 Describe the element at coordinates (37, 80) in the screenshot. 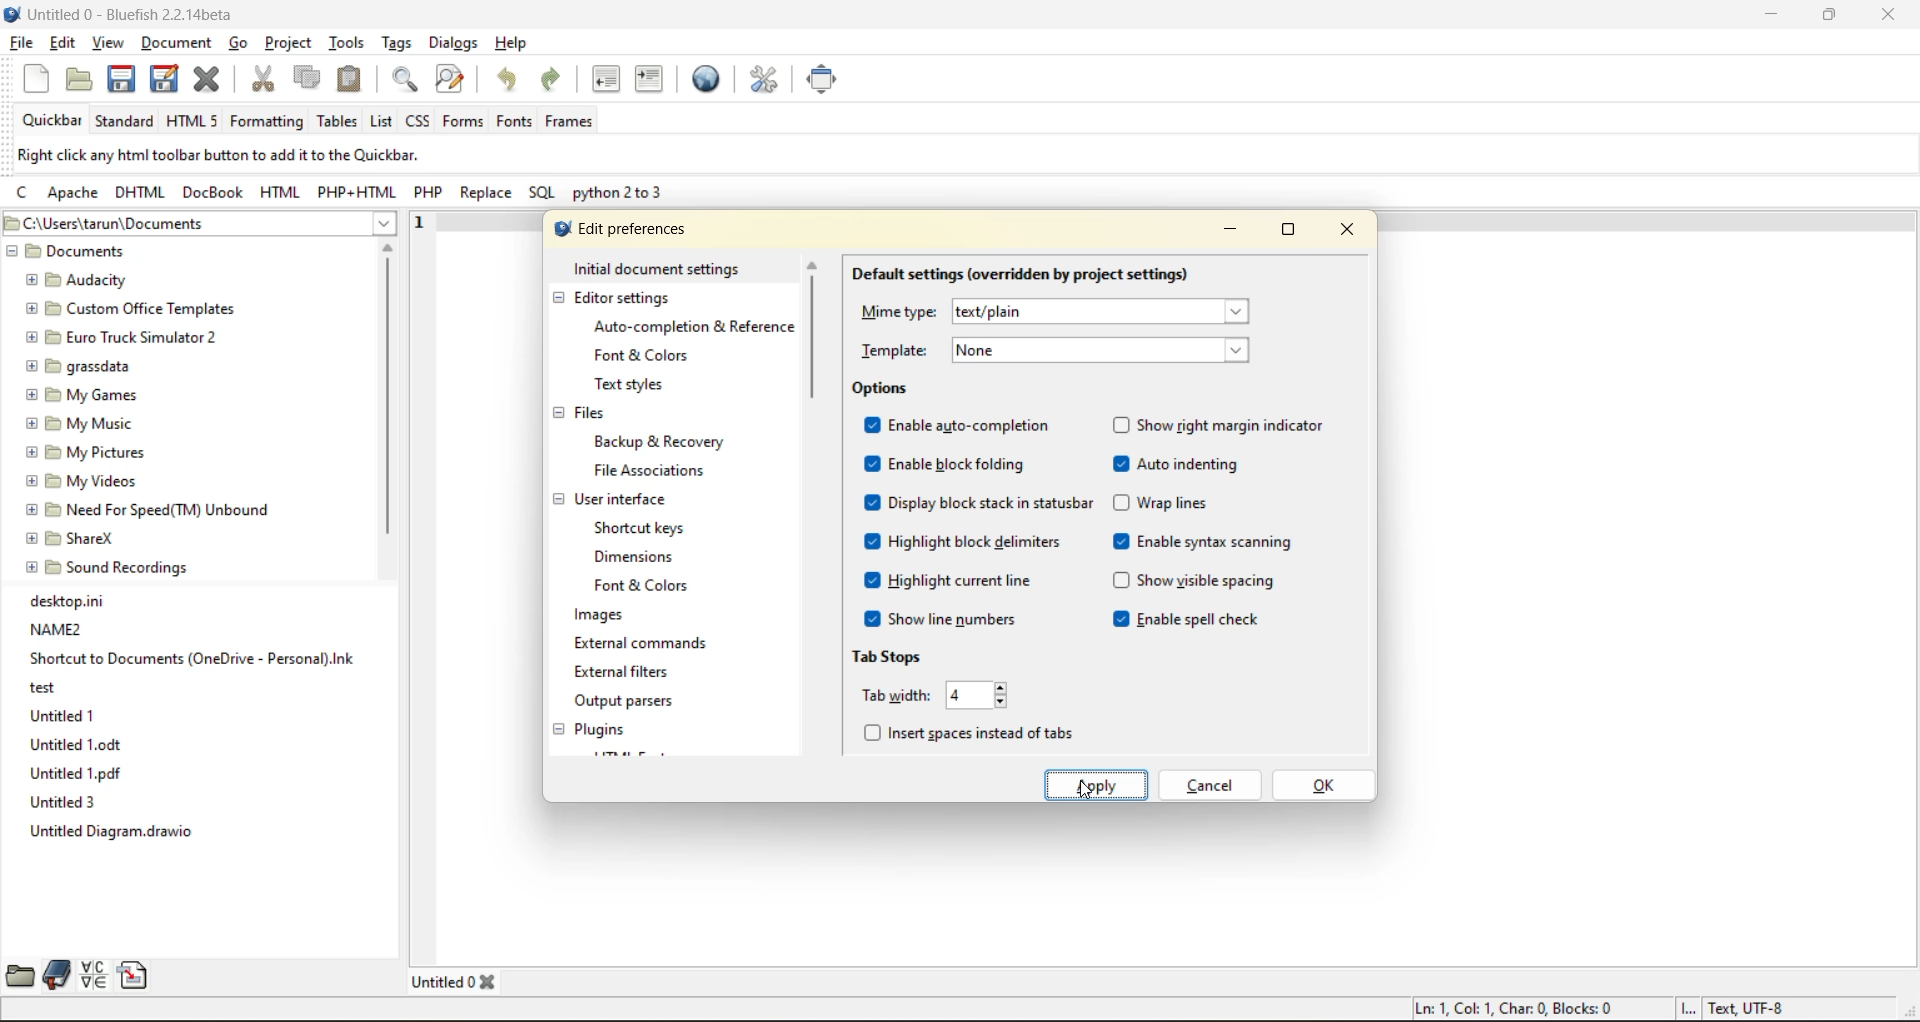

I see `new` at that location.